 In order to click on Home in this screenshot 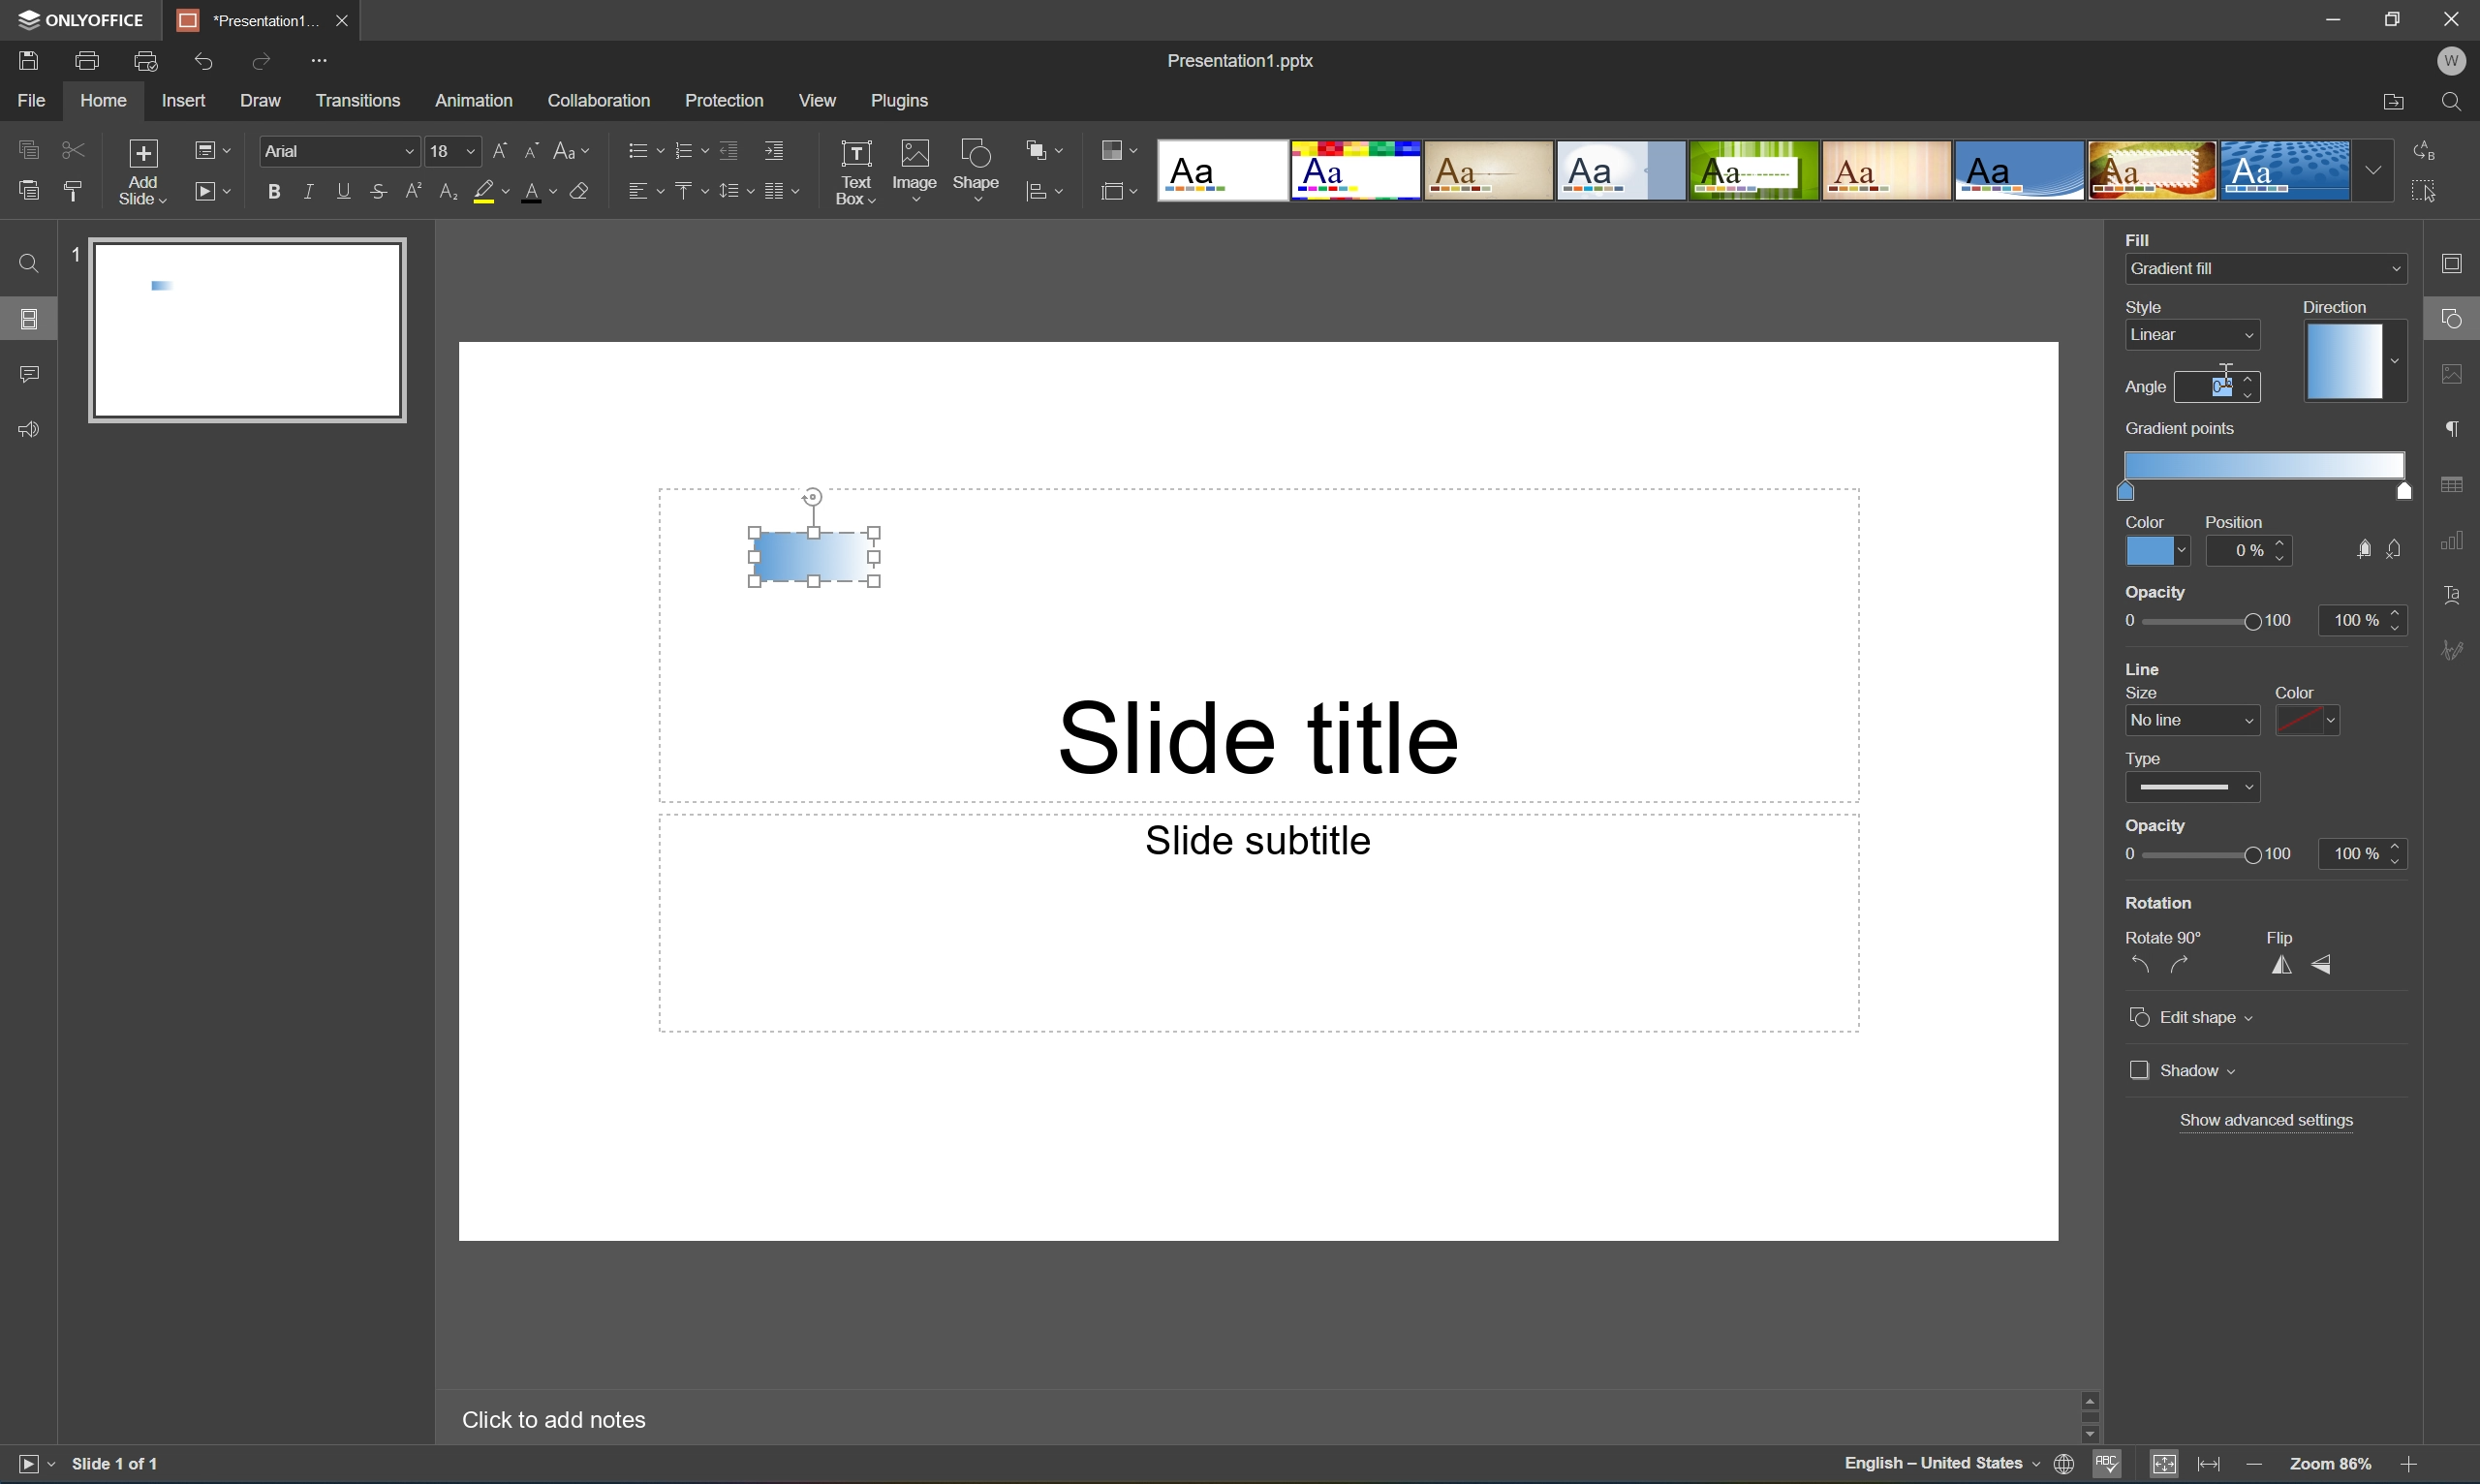, I will do `click(102, 102)`.